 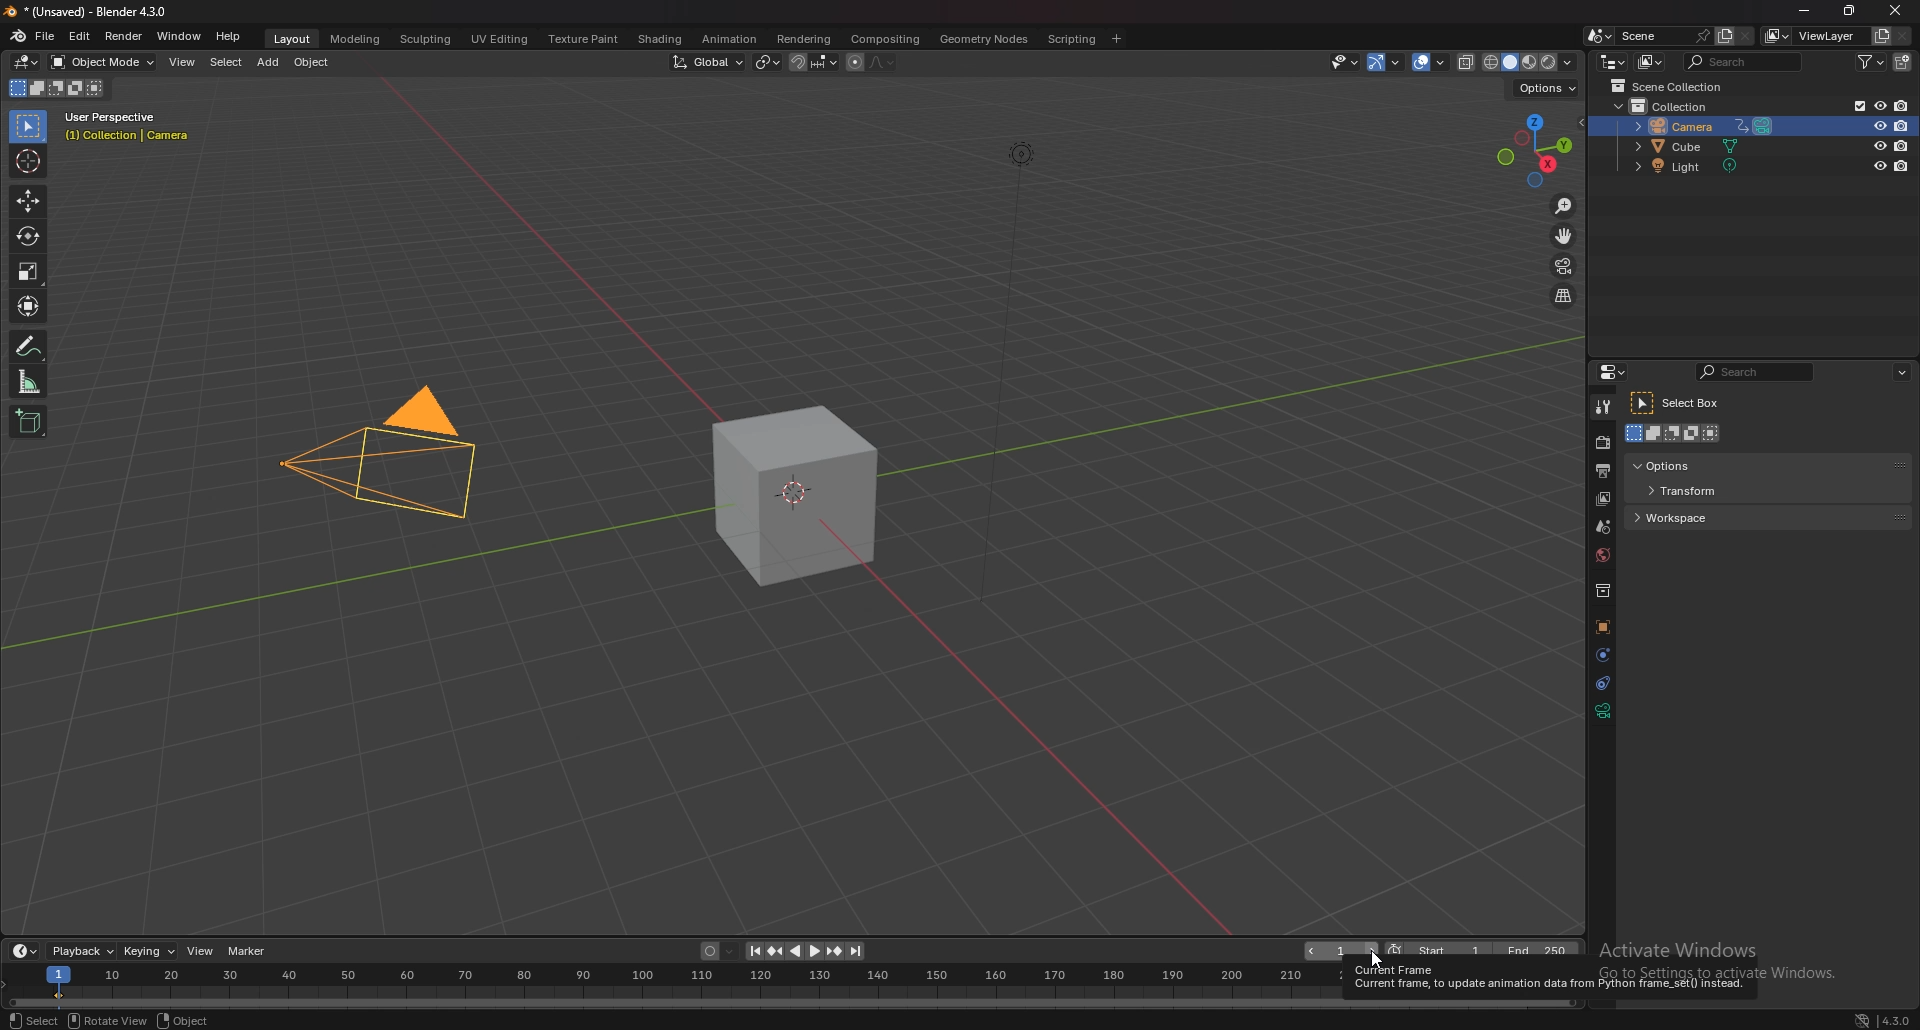 What do you see at coordinates (47, 37) in the screenshot?
I see `file` at bounding box center [47, 37].